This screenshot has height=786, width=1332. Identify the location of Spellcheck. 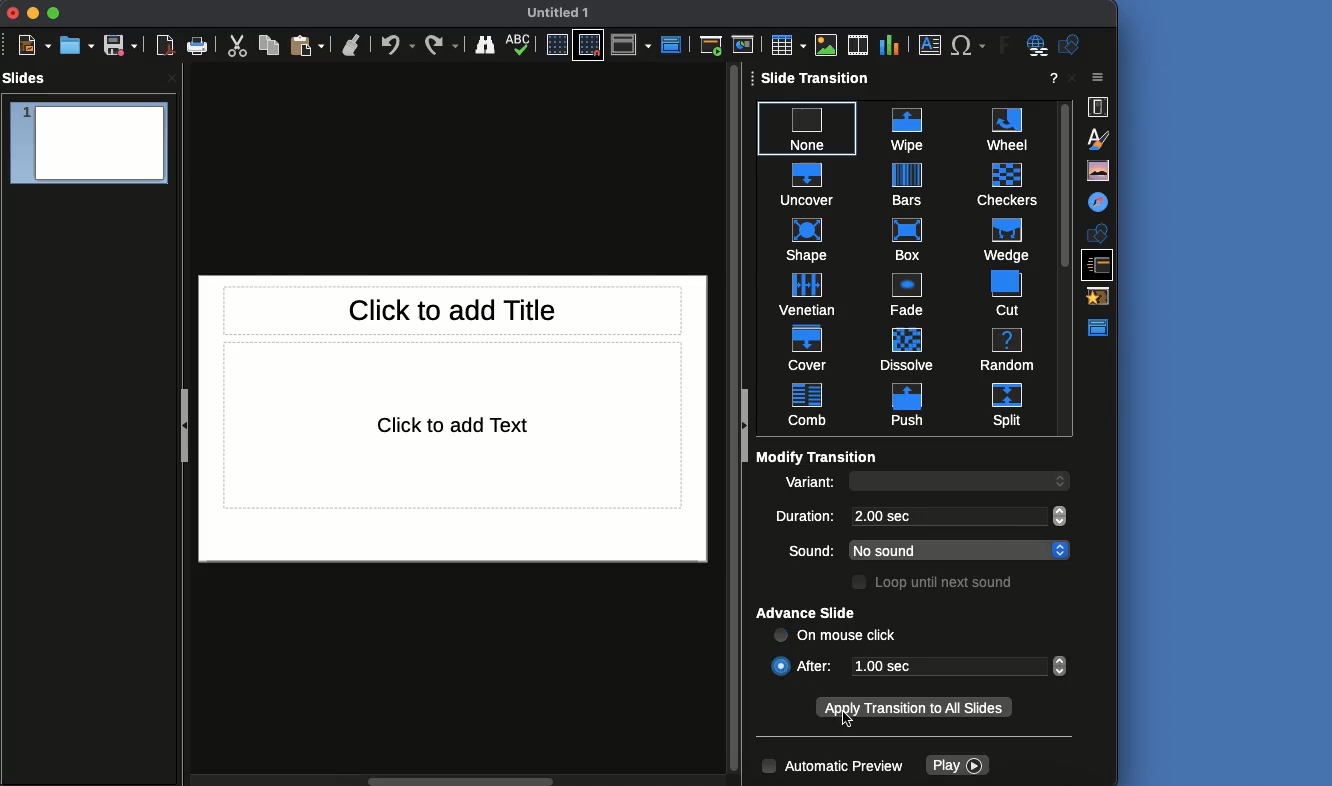
(520, 44).